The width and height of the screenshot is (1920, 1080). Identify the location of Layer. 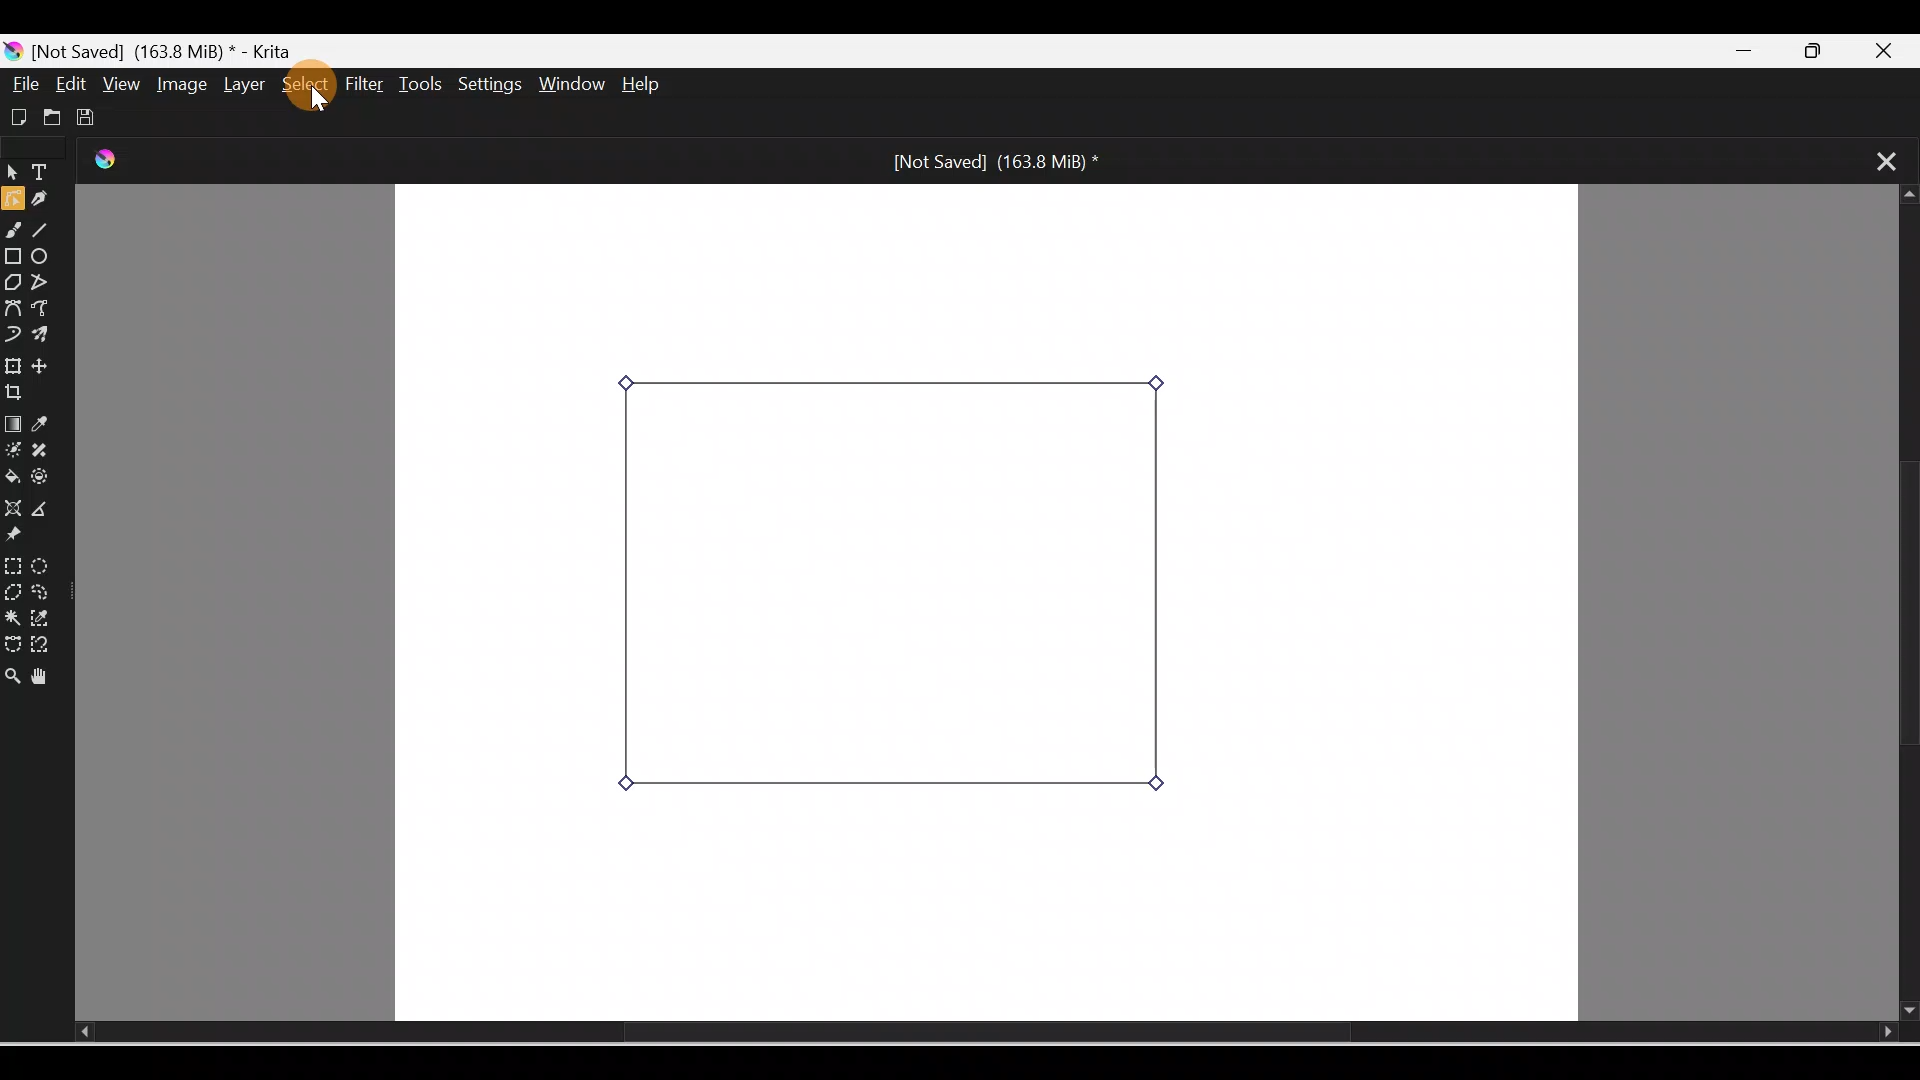
(240, 85).